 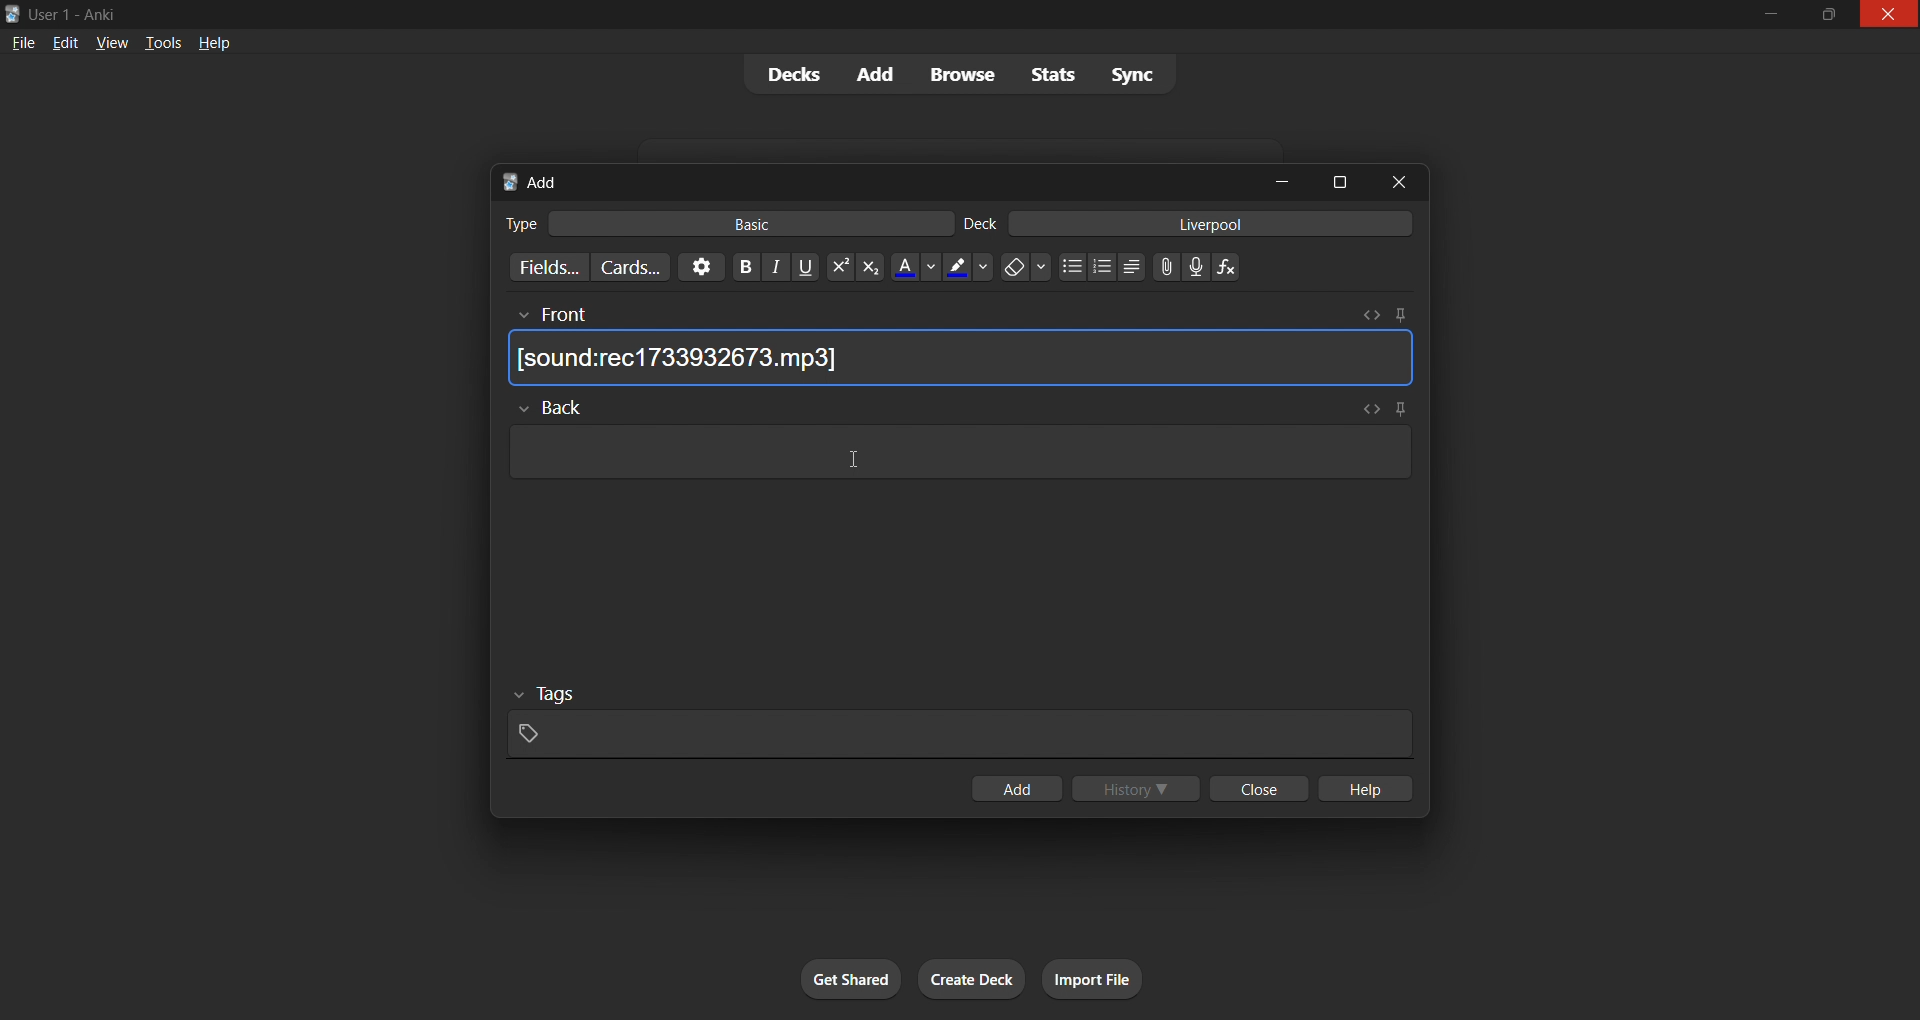 I want to click on superscript, so click(x=836, y=265).